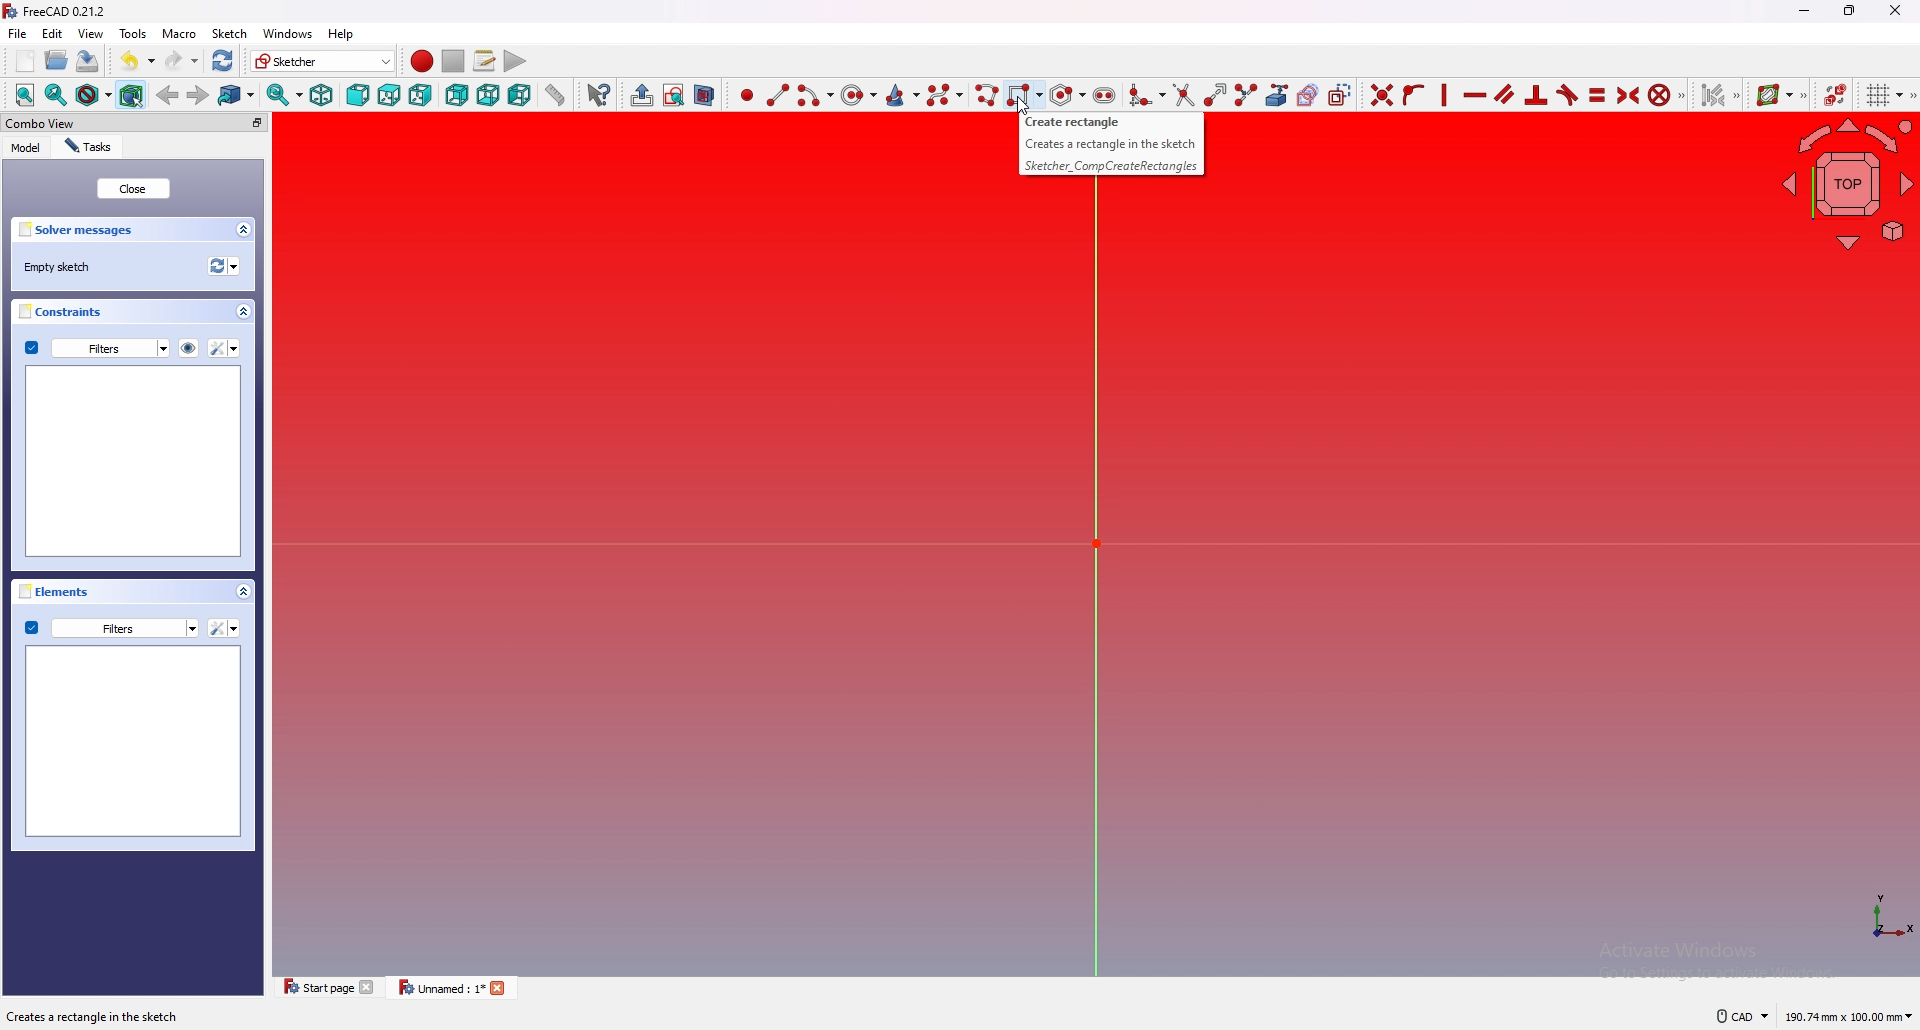 This screenshot has width=1920, height=1030. I want to click on sketch, so click(229, 33).